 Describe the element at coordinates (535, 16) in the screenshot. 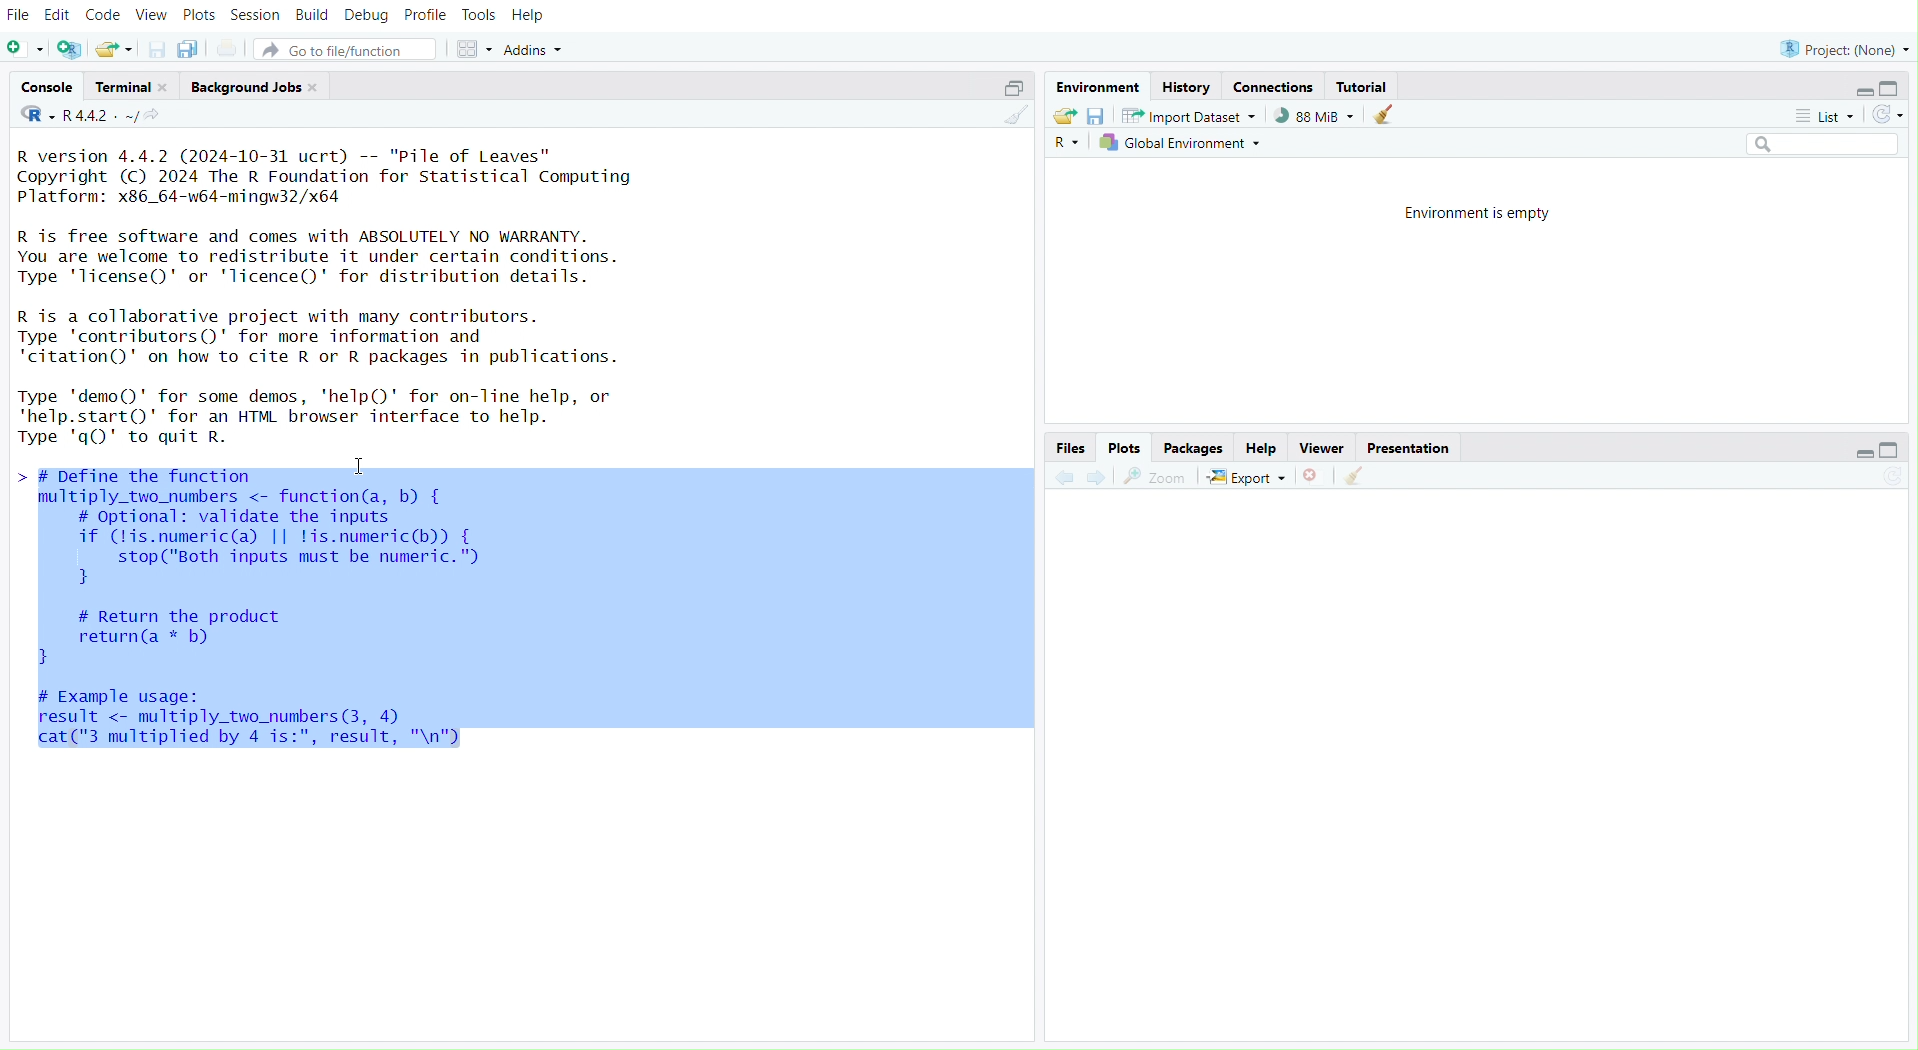

I see `Help` at that location.